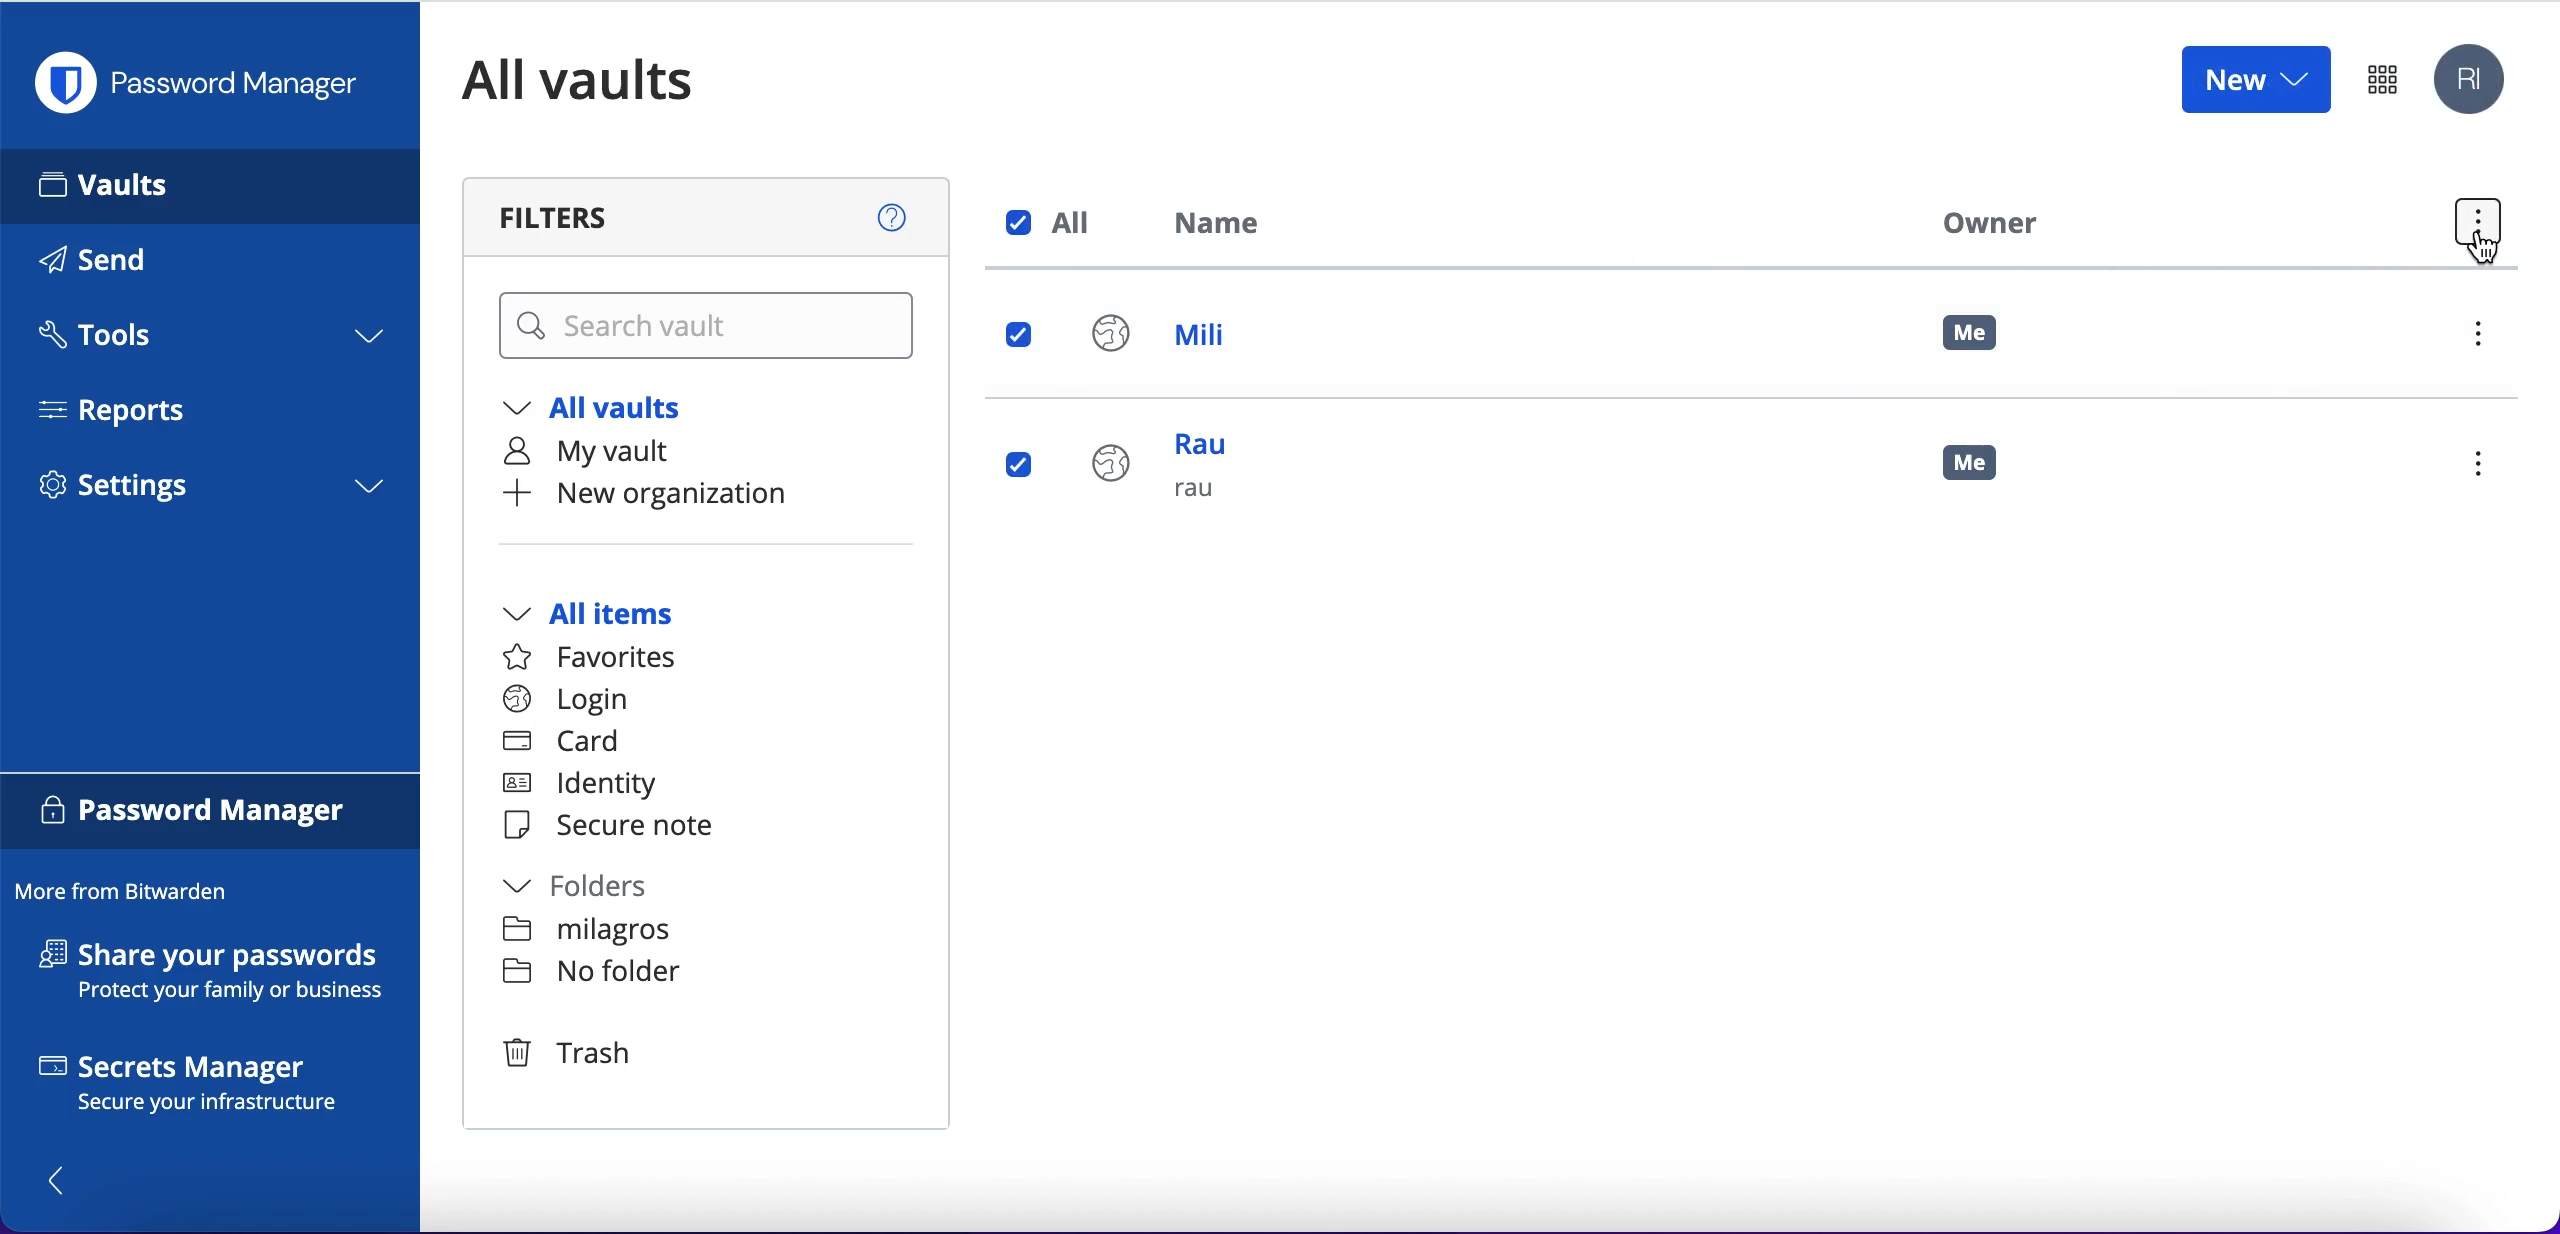 The width and height of the screenshot is (2560, 1234). What do you see at coordinates (1985, 472) in the screenshot?
I see `me` at bounding box center [1985, 472].